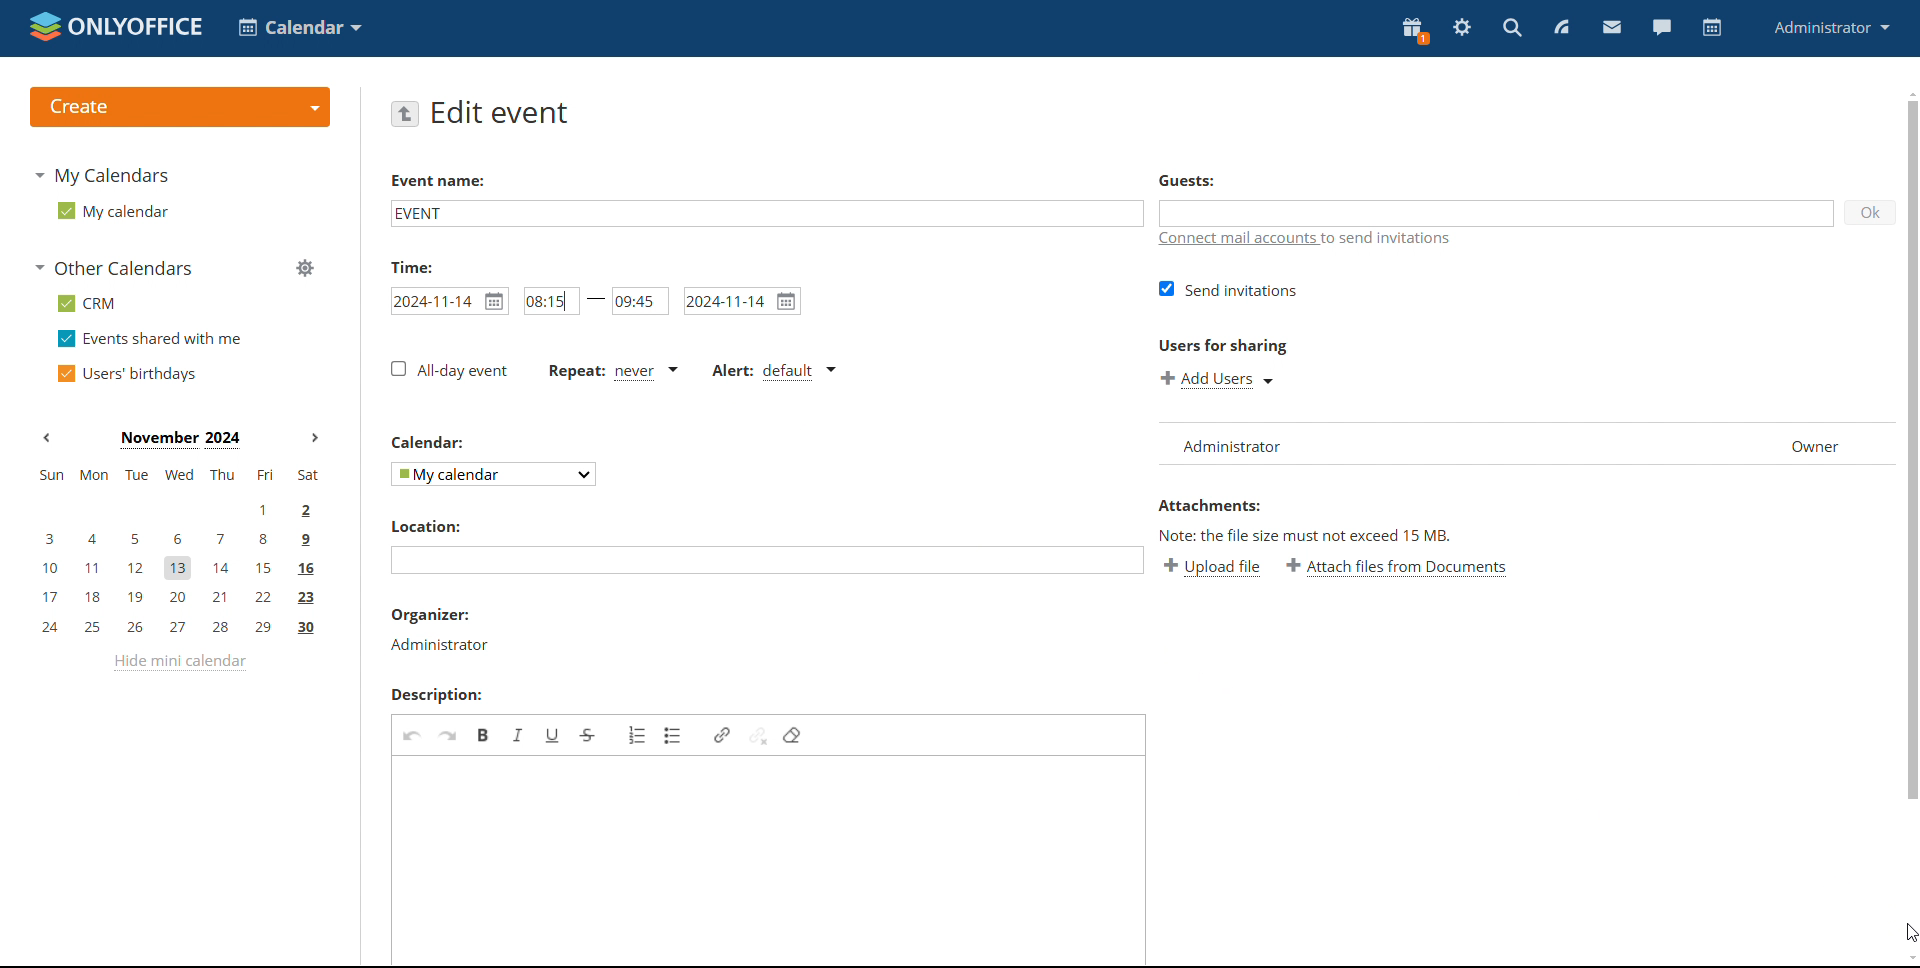  Describe the element at coordinates (794, 734) in the screenshot. I see `remove format` at that location.